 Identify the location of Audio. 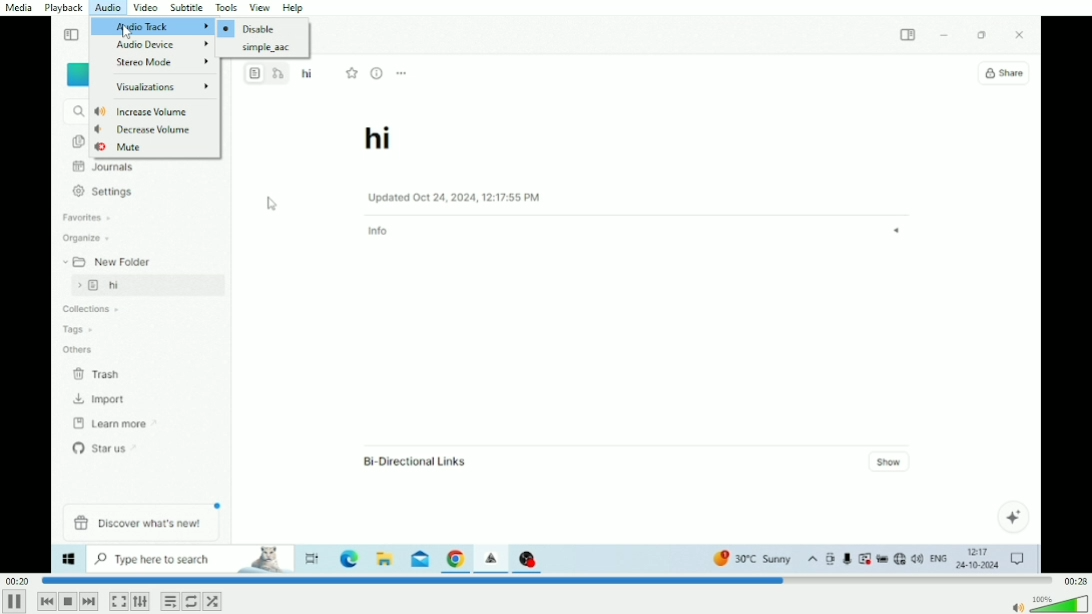
(108, 8).